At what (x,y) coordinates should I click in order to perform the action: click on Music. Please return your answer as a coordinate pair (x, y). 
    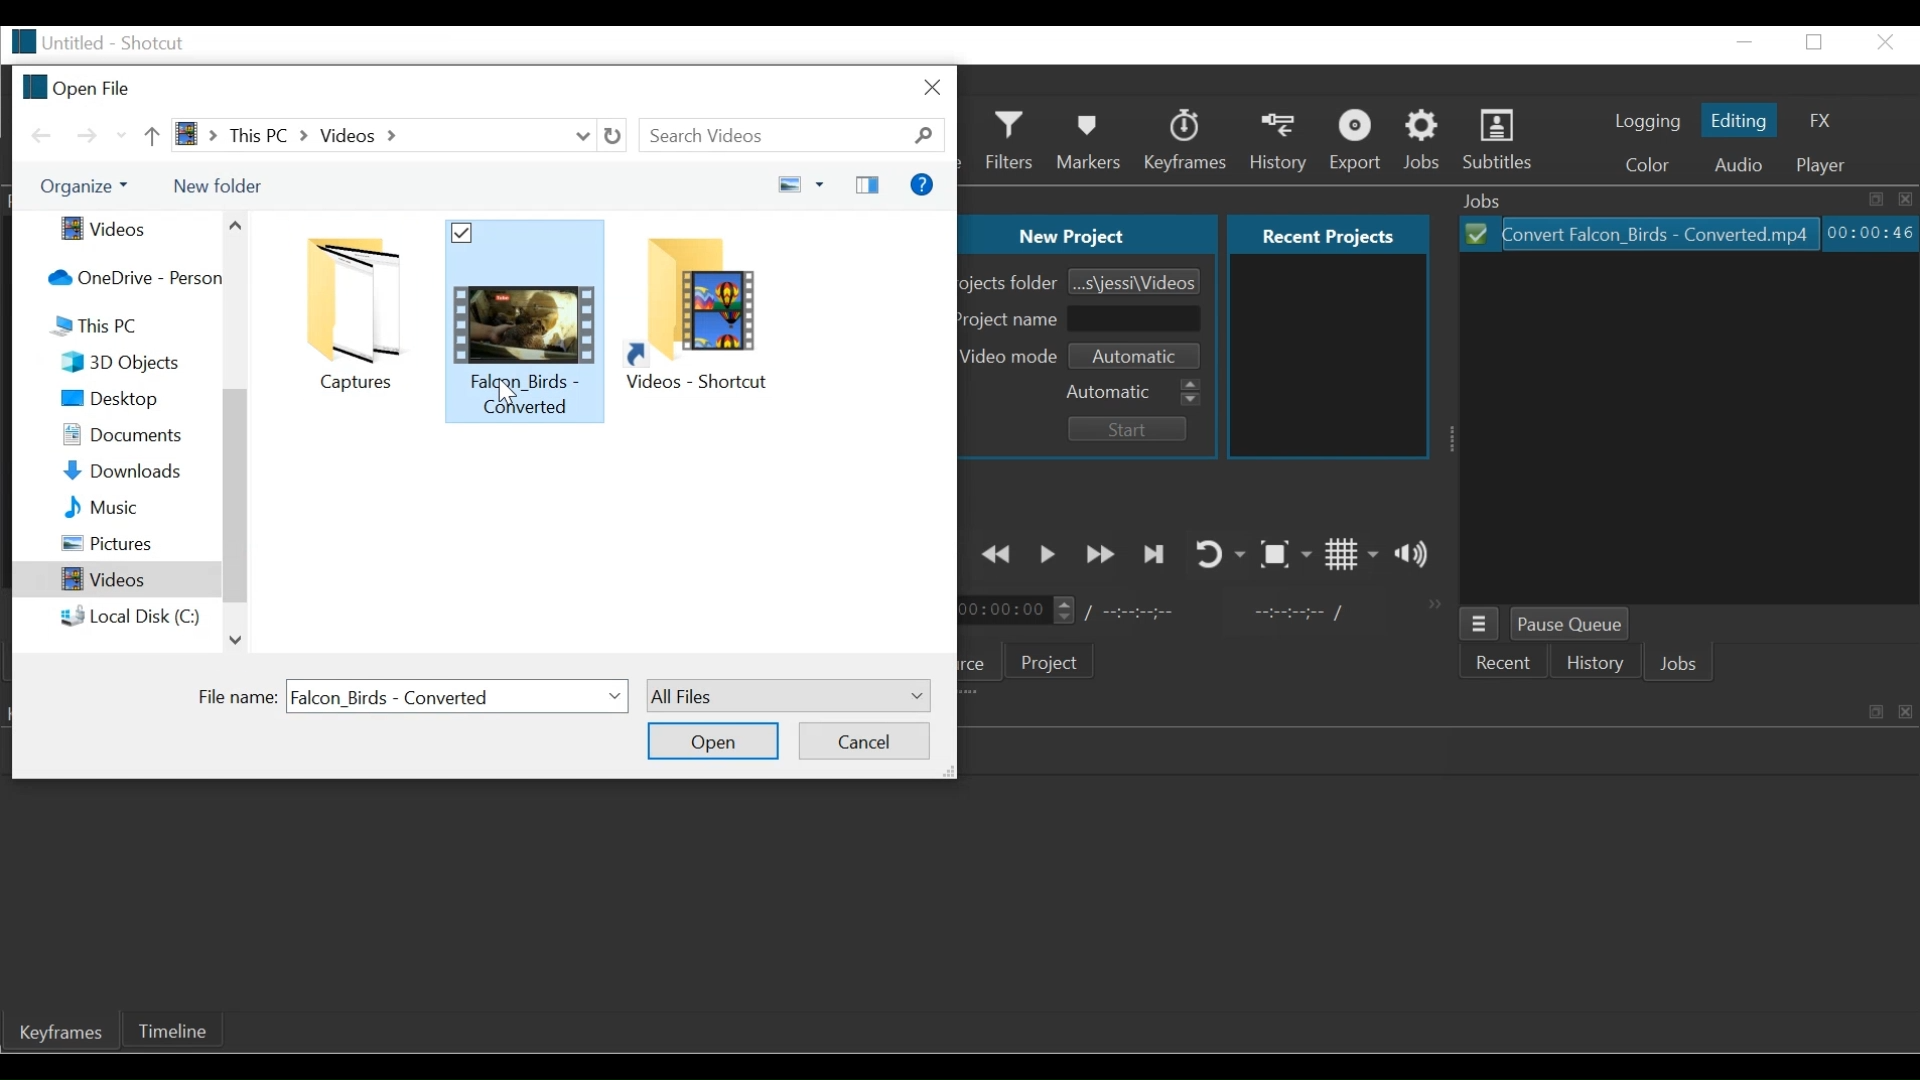
    Looking at the image, I should click on (130, 505).